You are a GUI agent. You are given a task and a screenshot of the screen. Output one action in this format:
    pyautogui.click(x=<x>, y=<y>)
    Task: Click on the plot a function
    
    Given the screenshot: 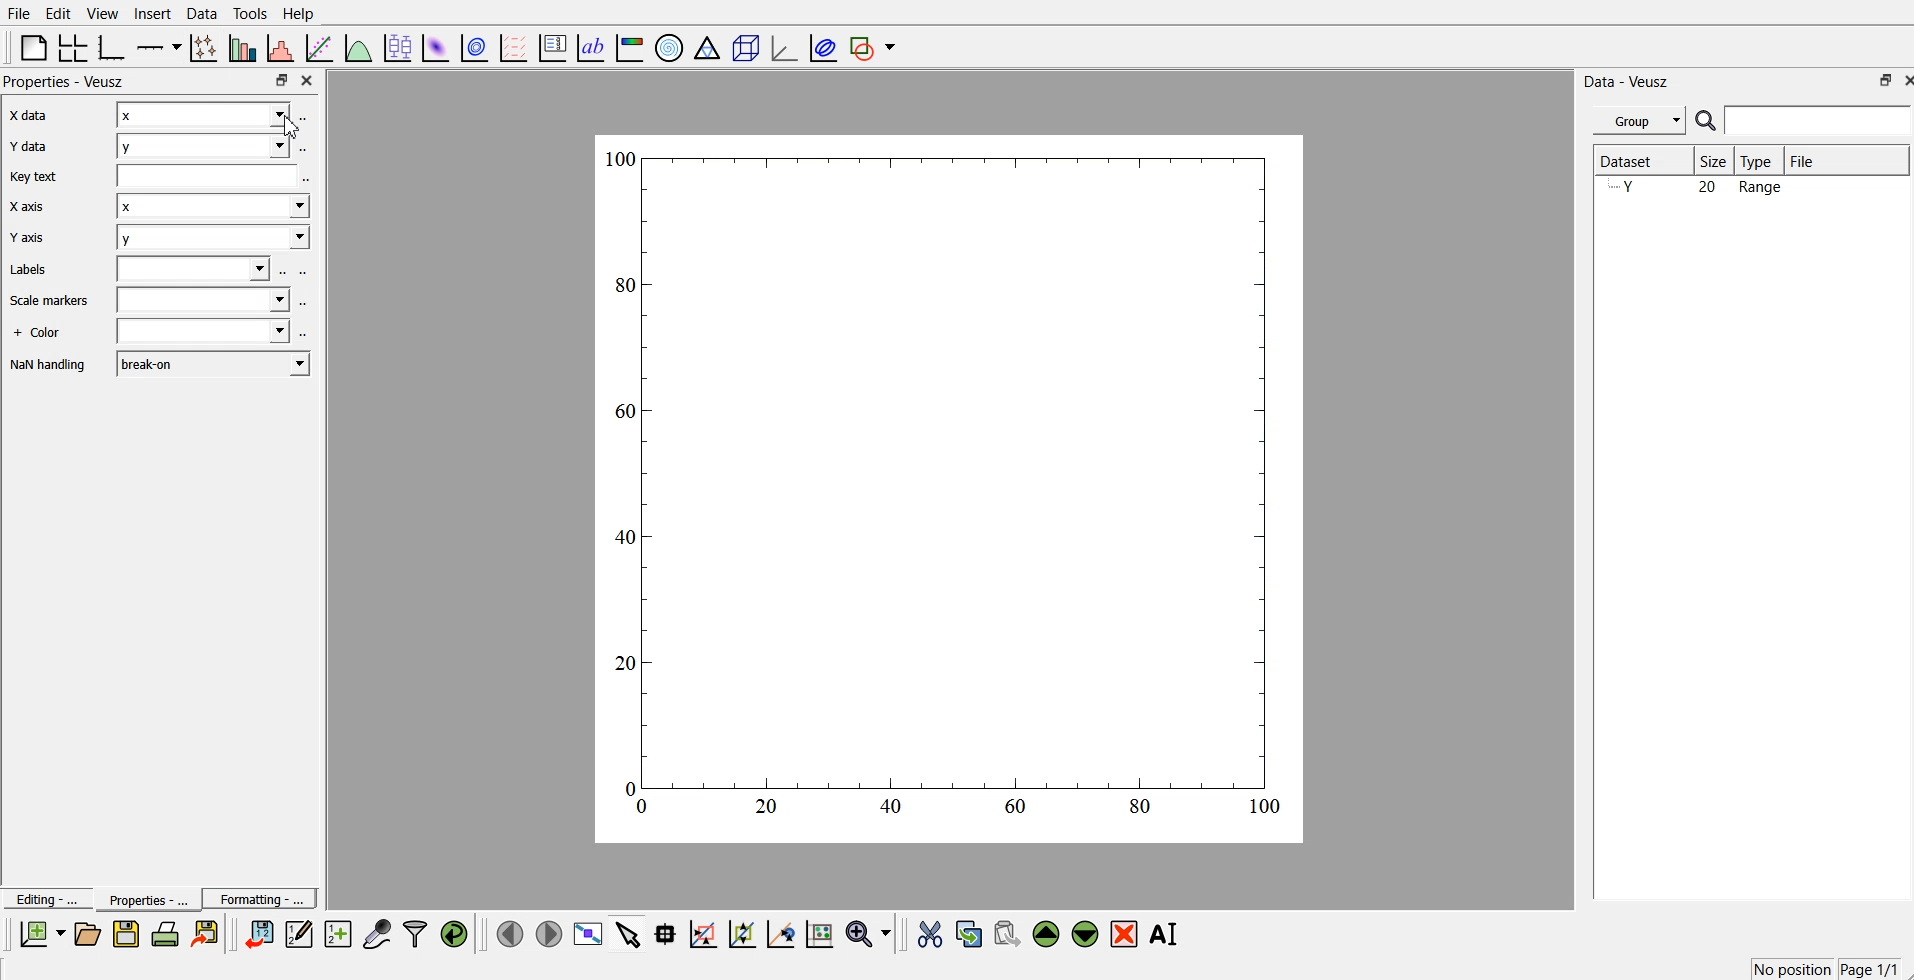 What is the action you would take?
    pyautogui.click(x=359, y=47)
    